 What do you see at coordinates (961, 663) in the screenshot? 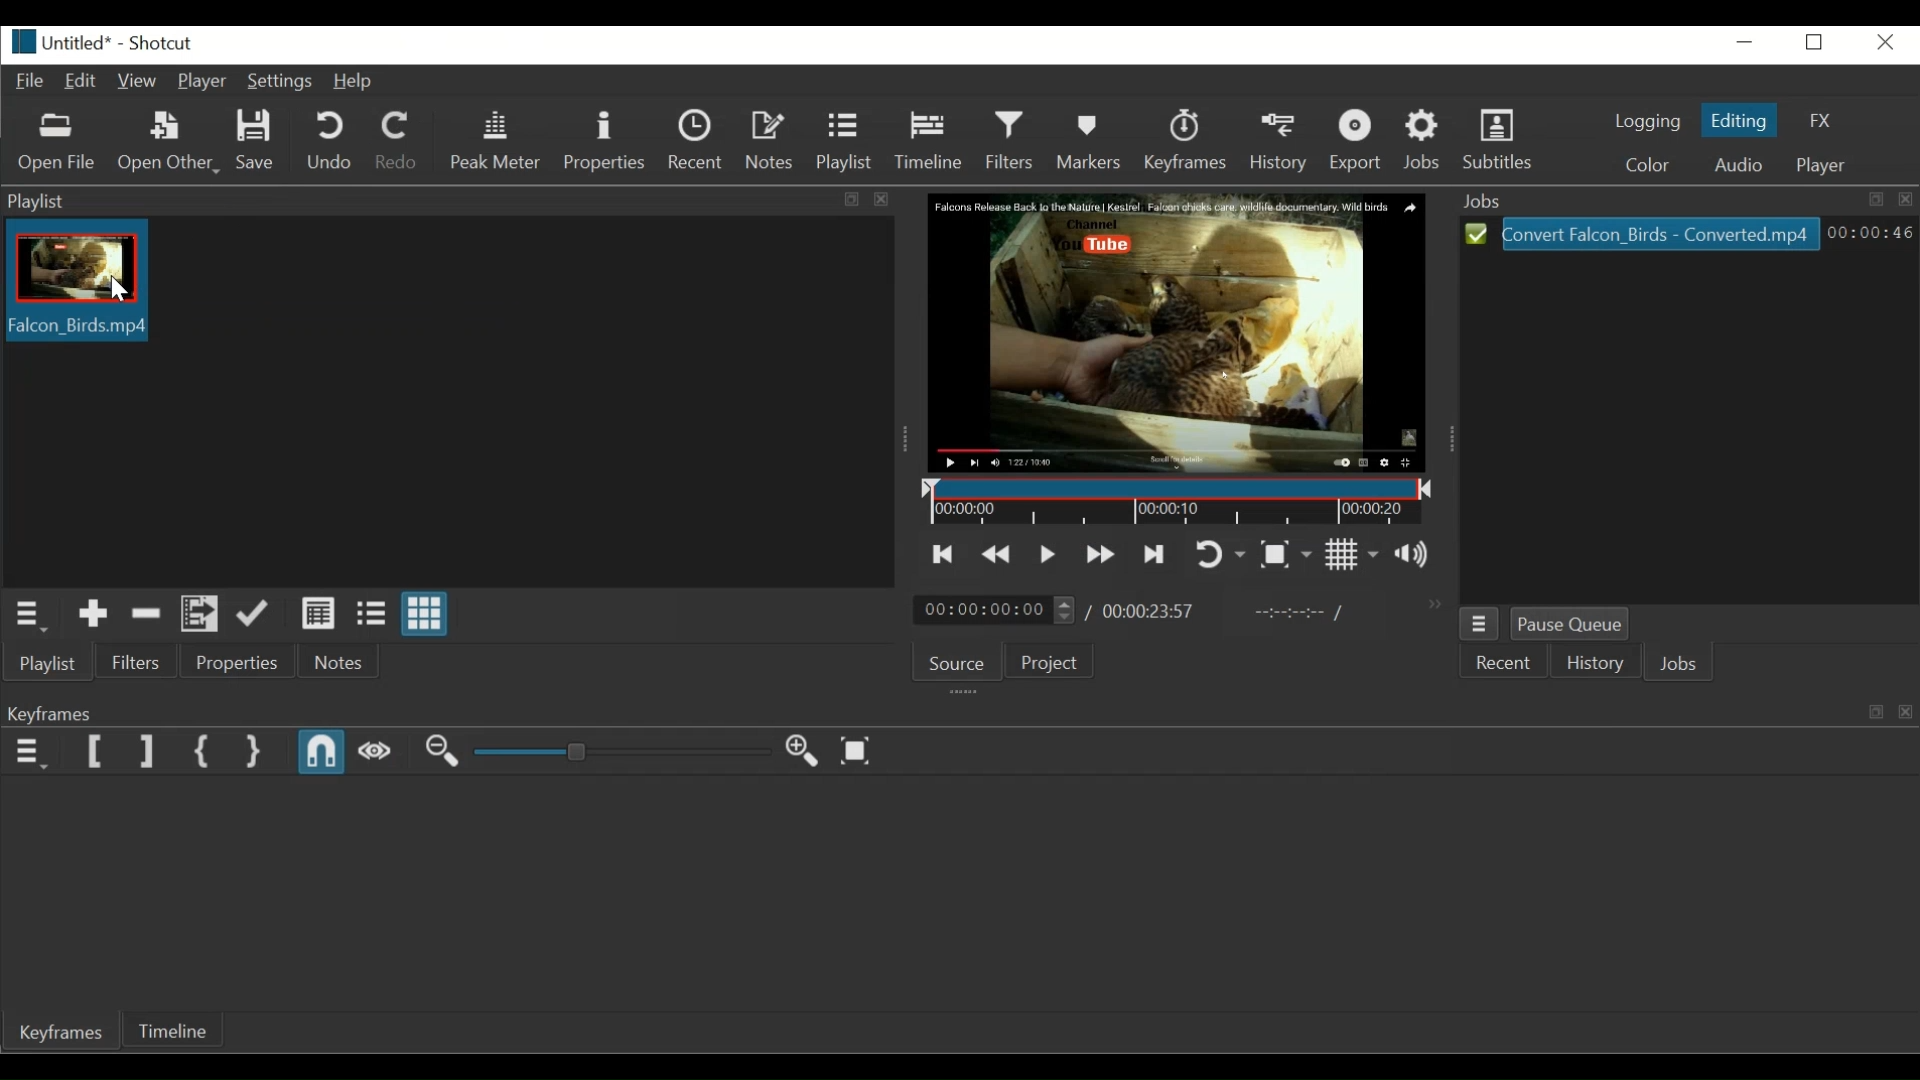
I see `Source` at bounding box center [961, 663].